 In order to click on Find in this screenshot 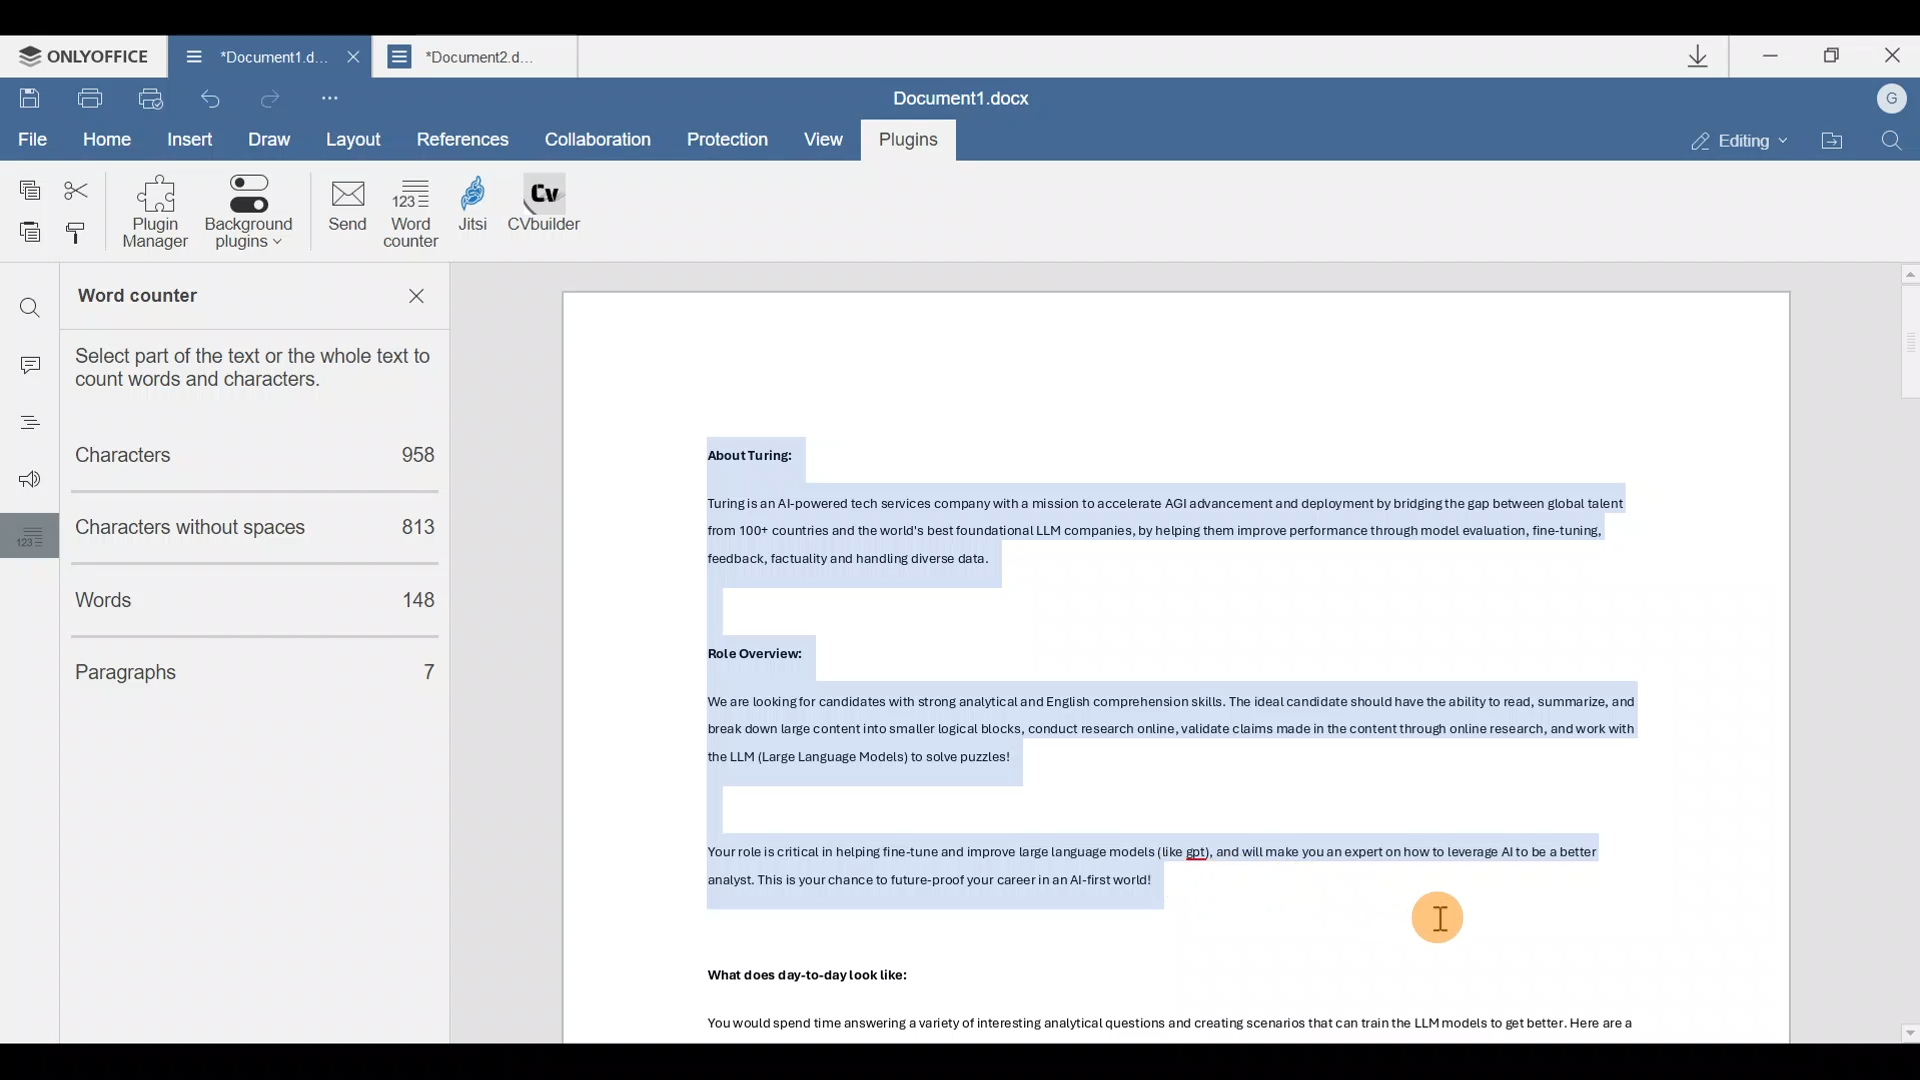, I will do `click(1896, 143)`.